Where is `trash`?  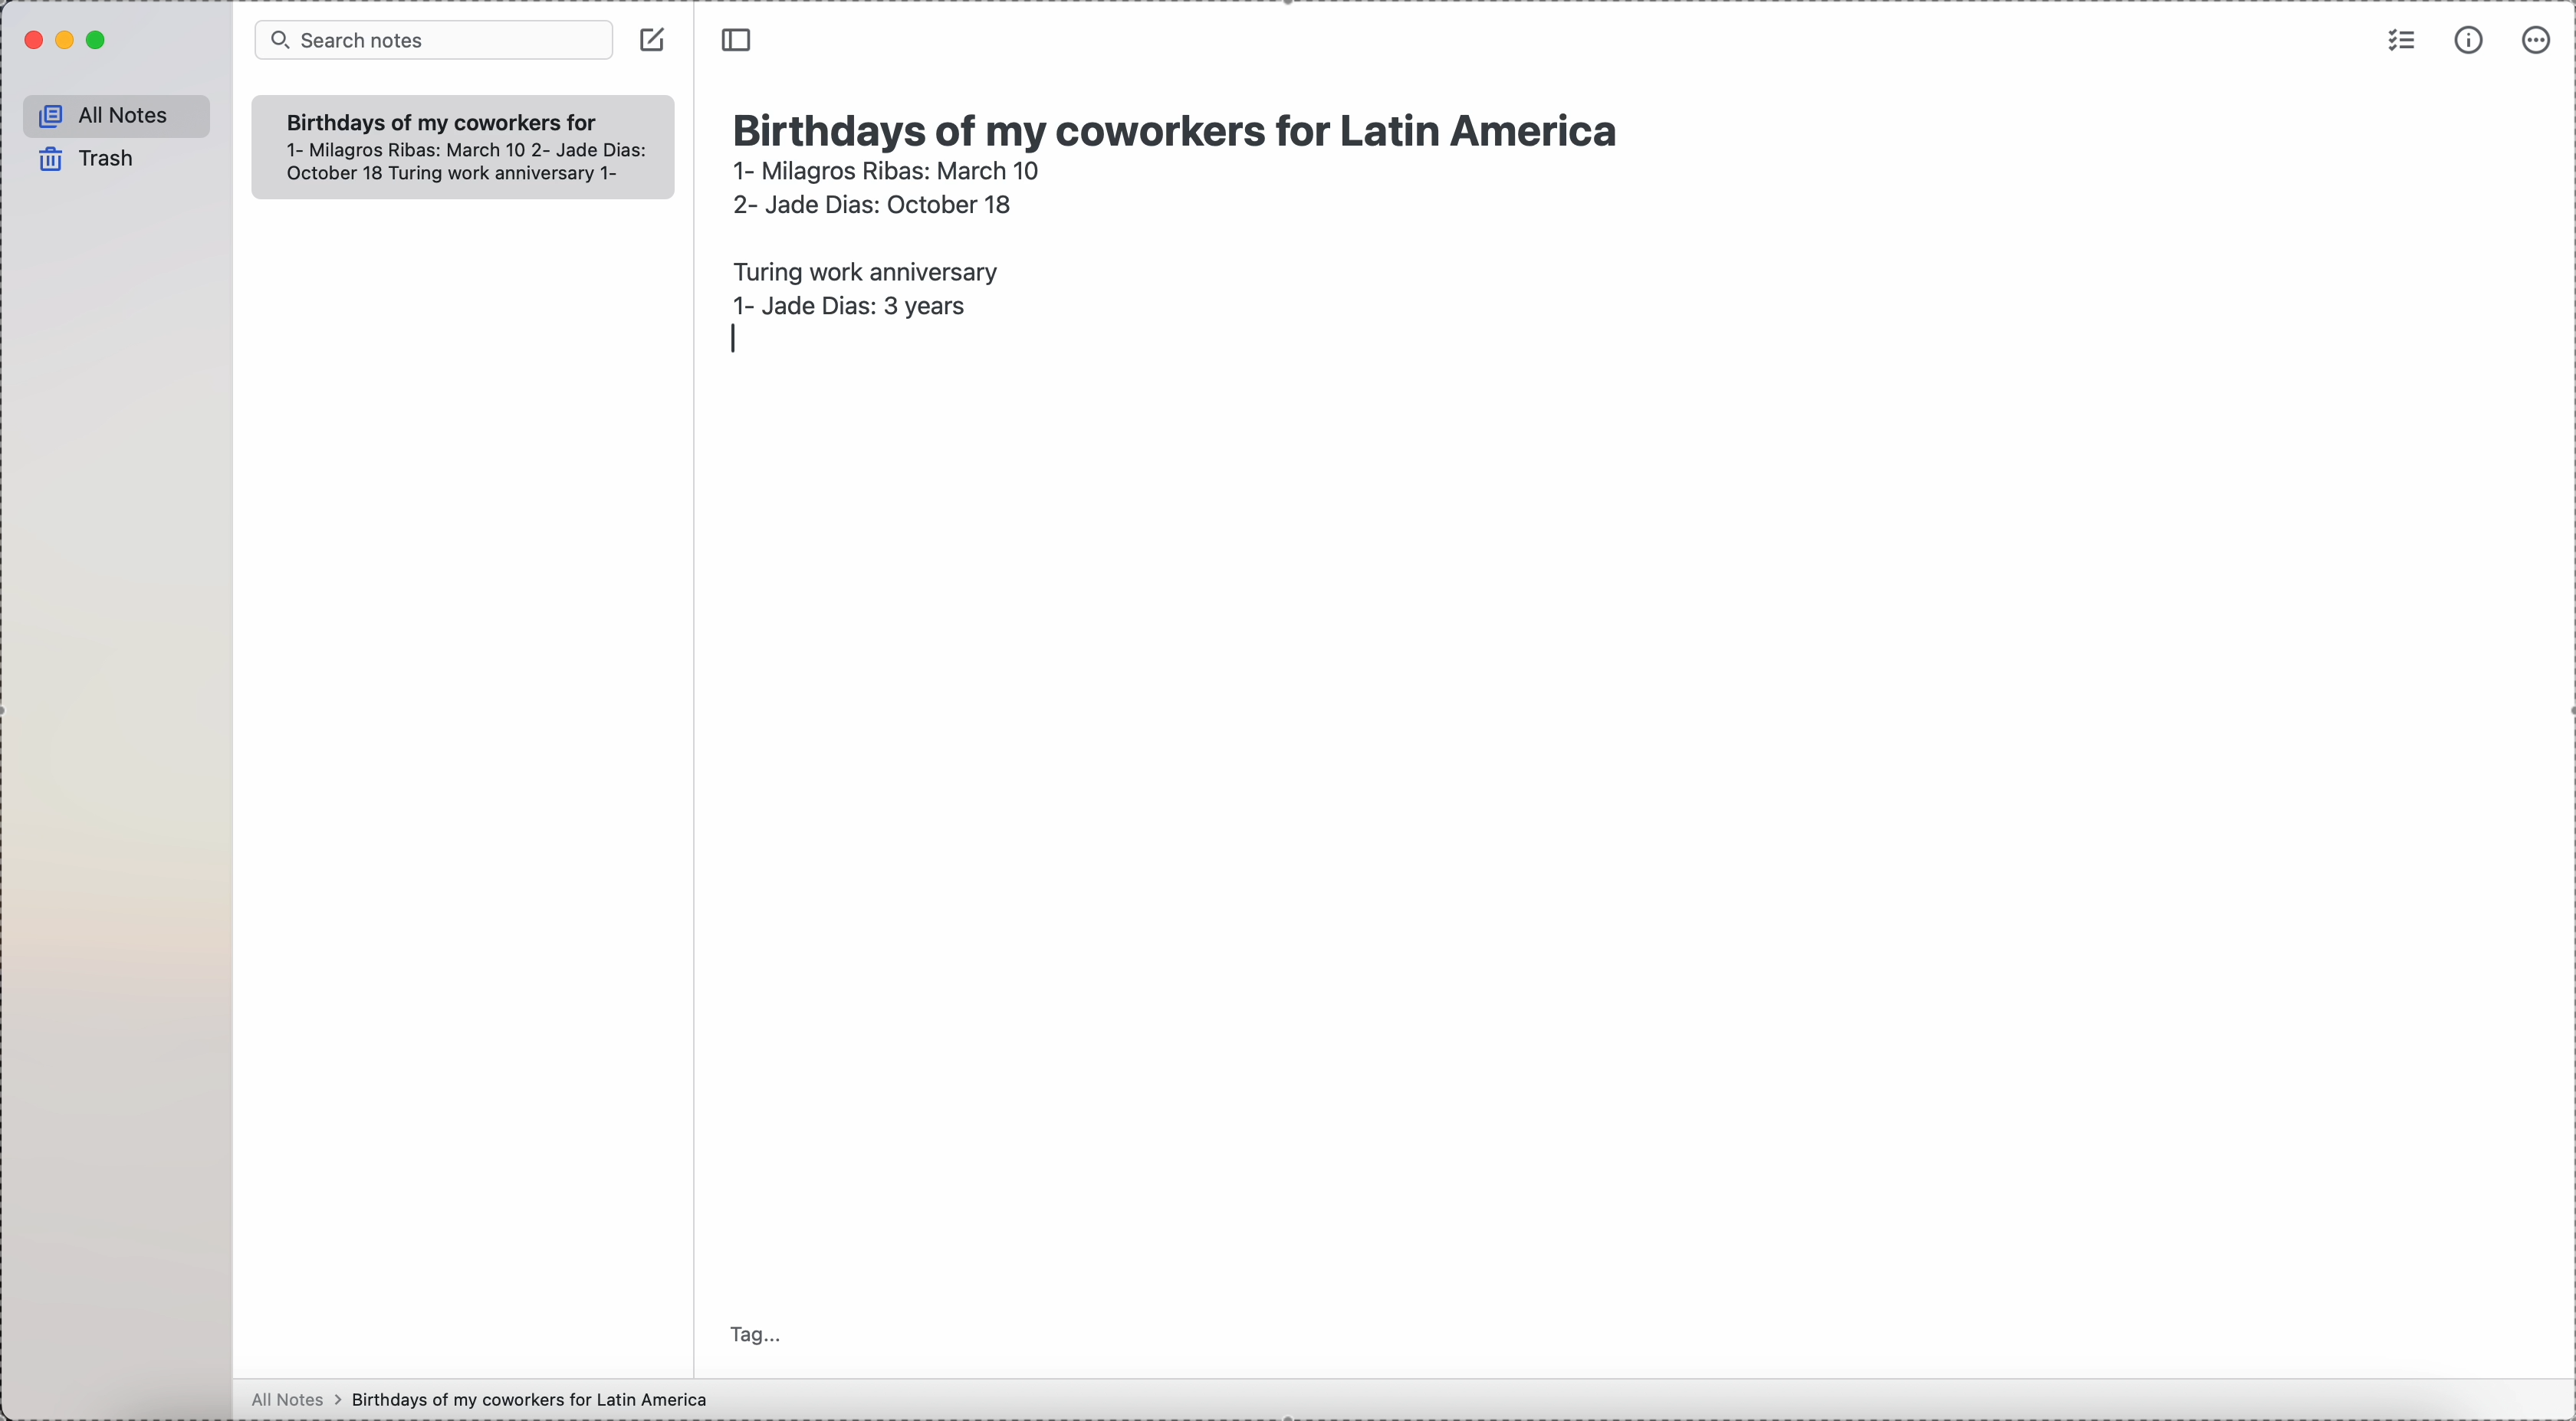 trash is located at coordinates (89, 159).